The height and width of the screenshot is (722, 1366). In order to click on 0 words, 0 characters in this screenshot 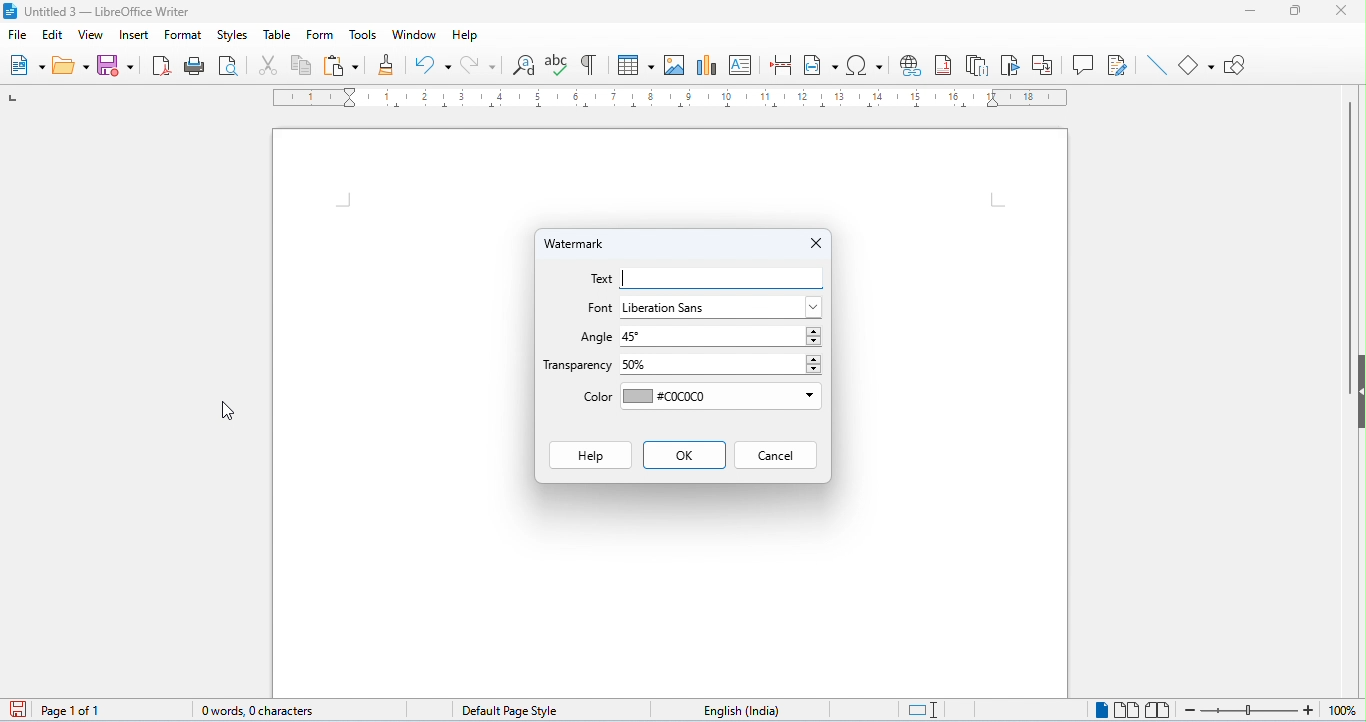, I will do `click(249, 708)`.